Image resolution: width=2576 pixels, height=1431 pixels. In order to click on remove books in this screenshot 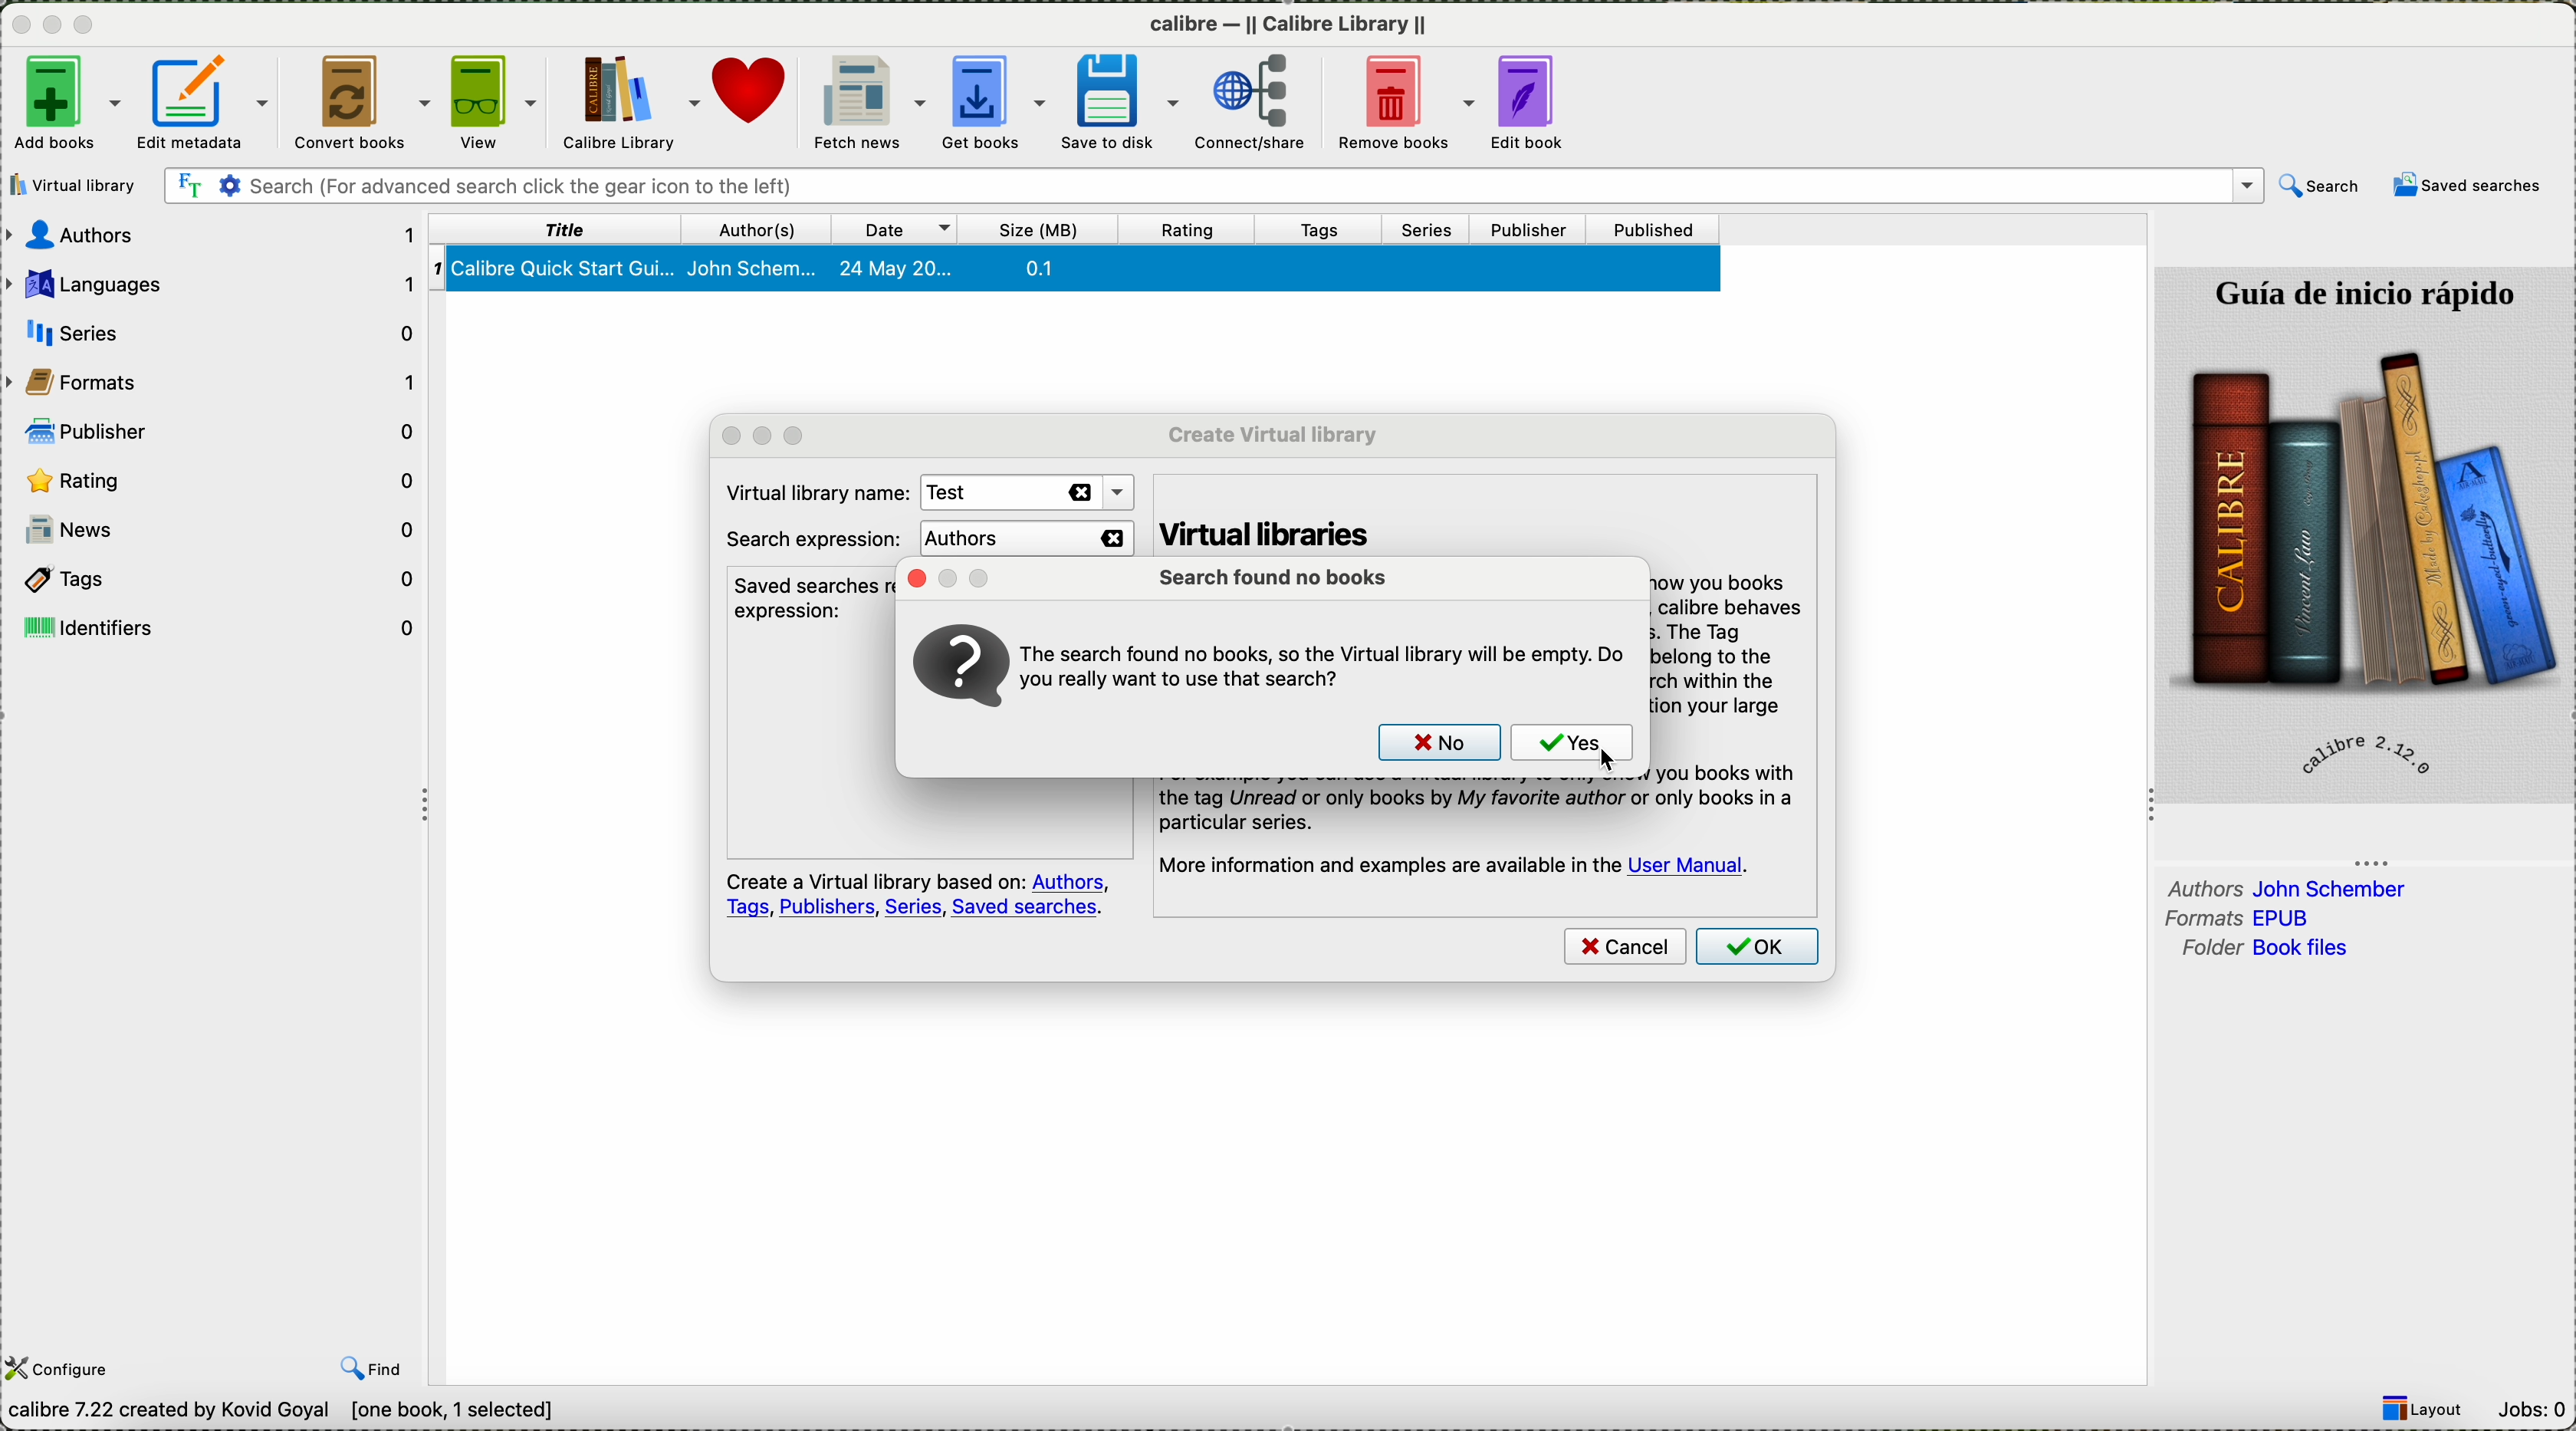, I will do `click(1407, 104)`.